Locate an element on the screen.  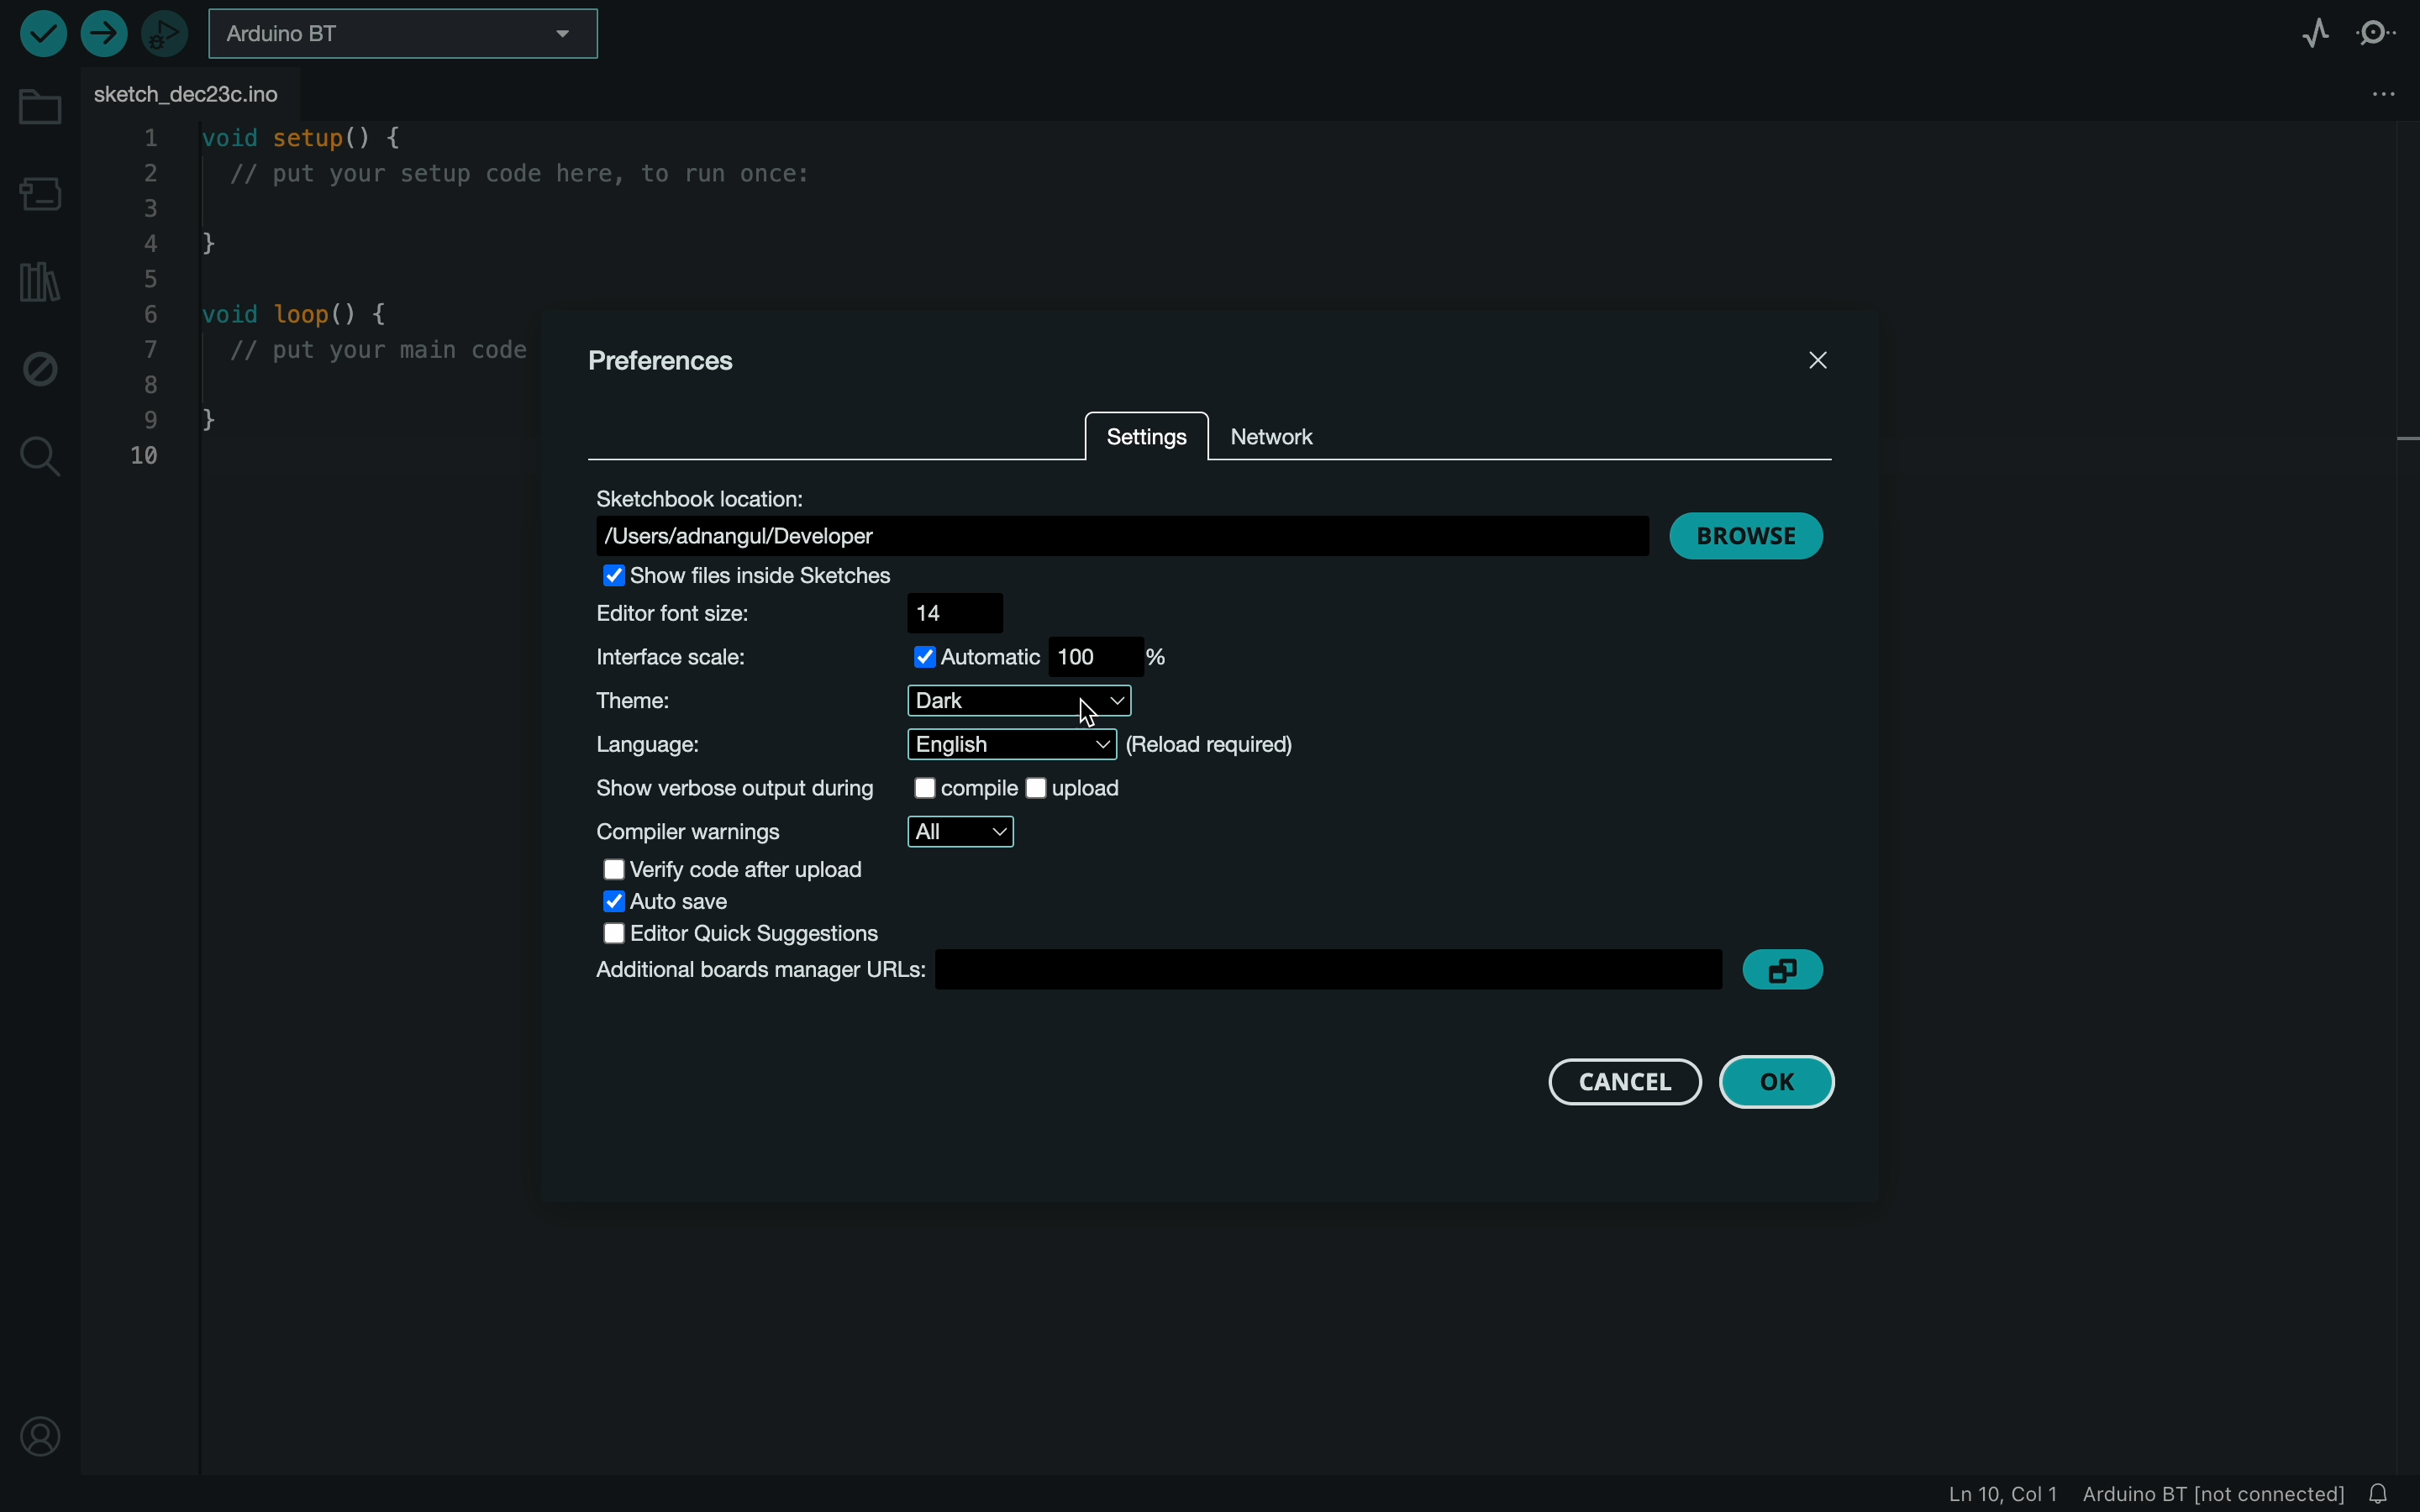
font size is located at coordinates (811, 613).